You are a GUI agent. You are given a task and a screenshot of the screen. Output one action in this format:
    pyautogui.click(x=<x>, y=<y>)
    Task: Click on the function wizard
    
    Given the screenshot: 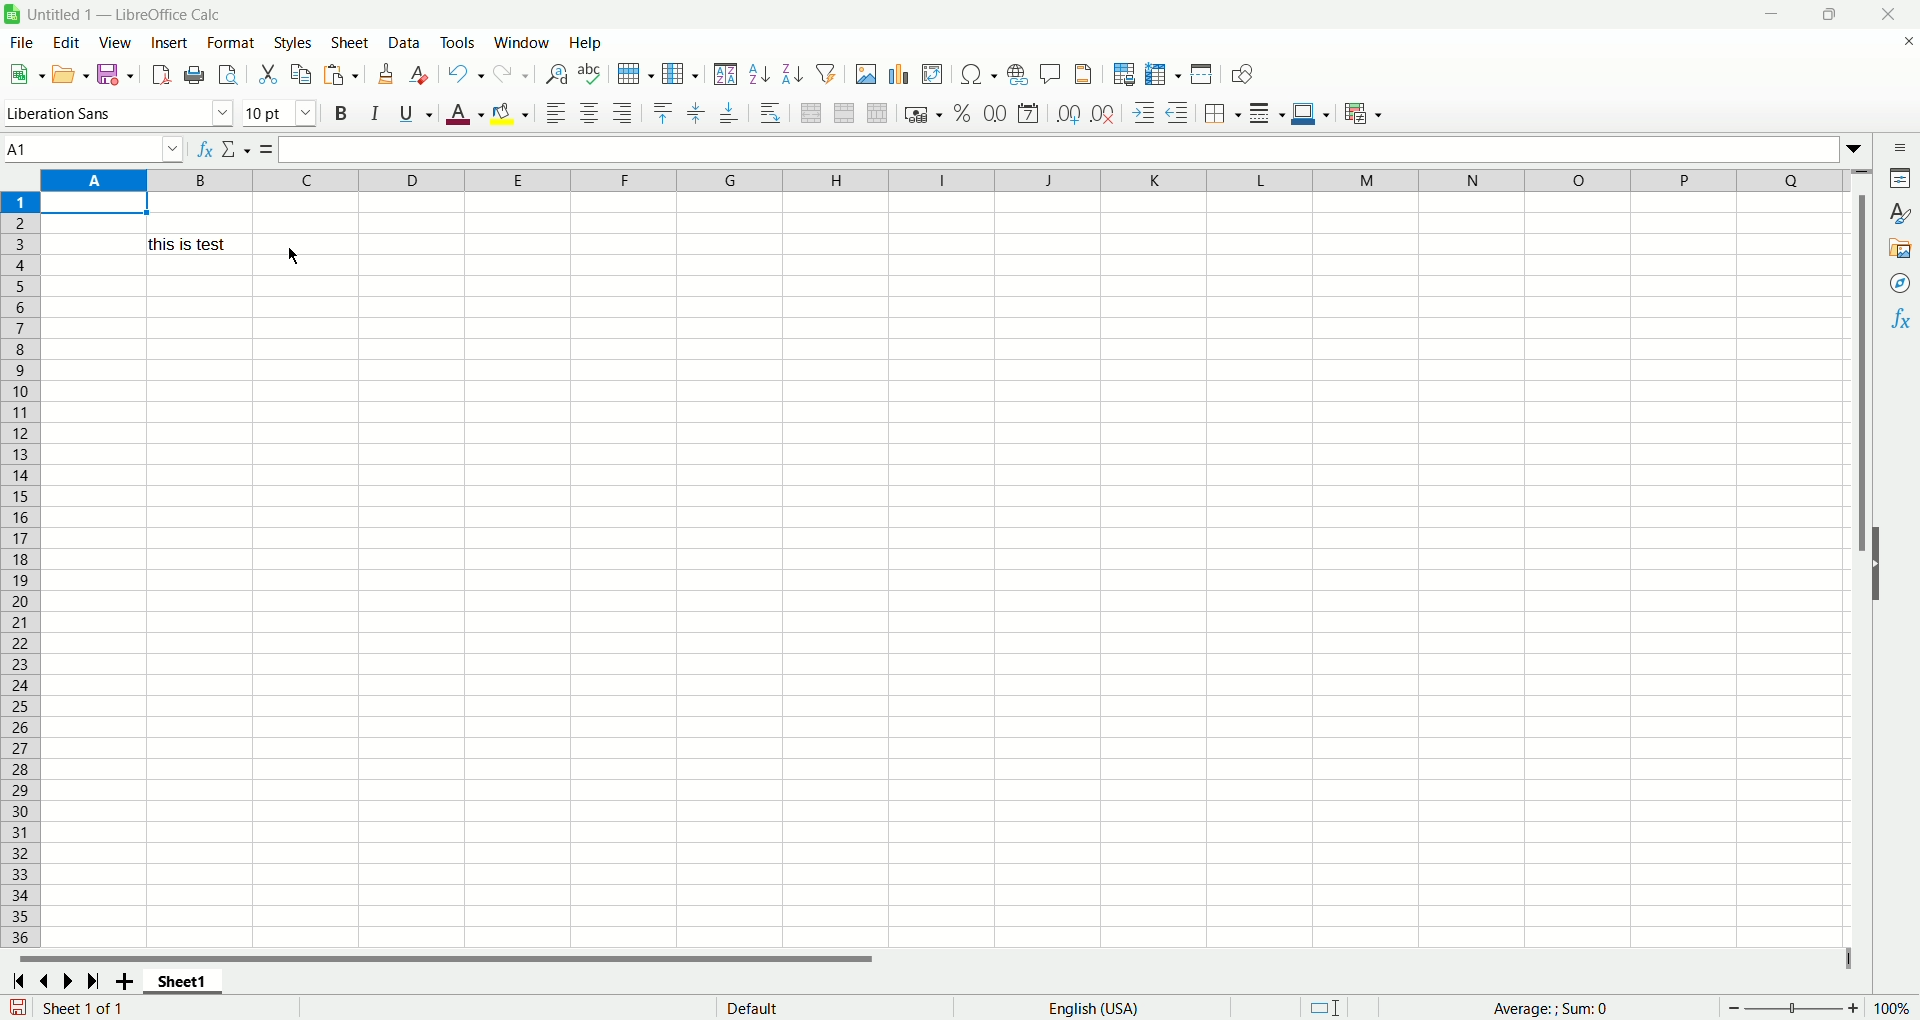 What is the action you would take?
    pyautogui.click(x=204, y=149)
    